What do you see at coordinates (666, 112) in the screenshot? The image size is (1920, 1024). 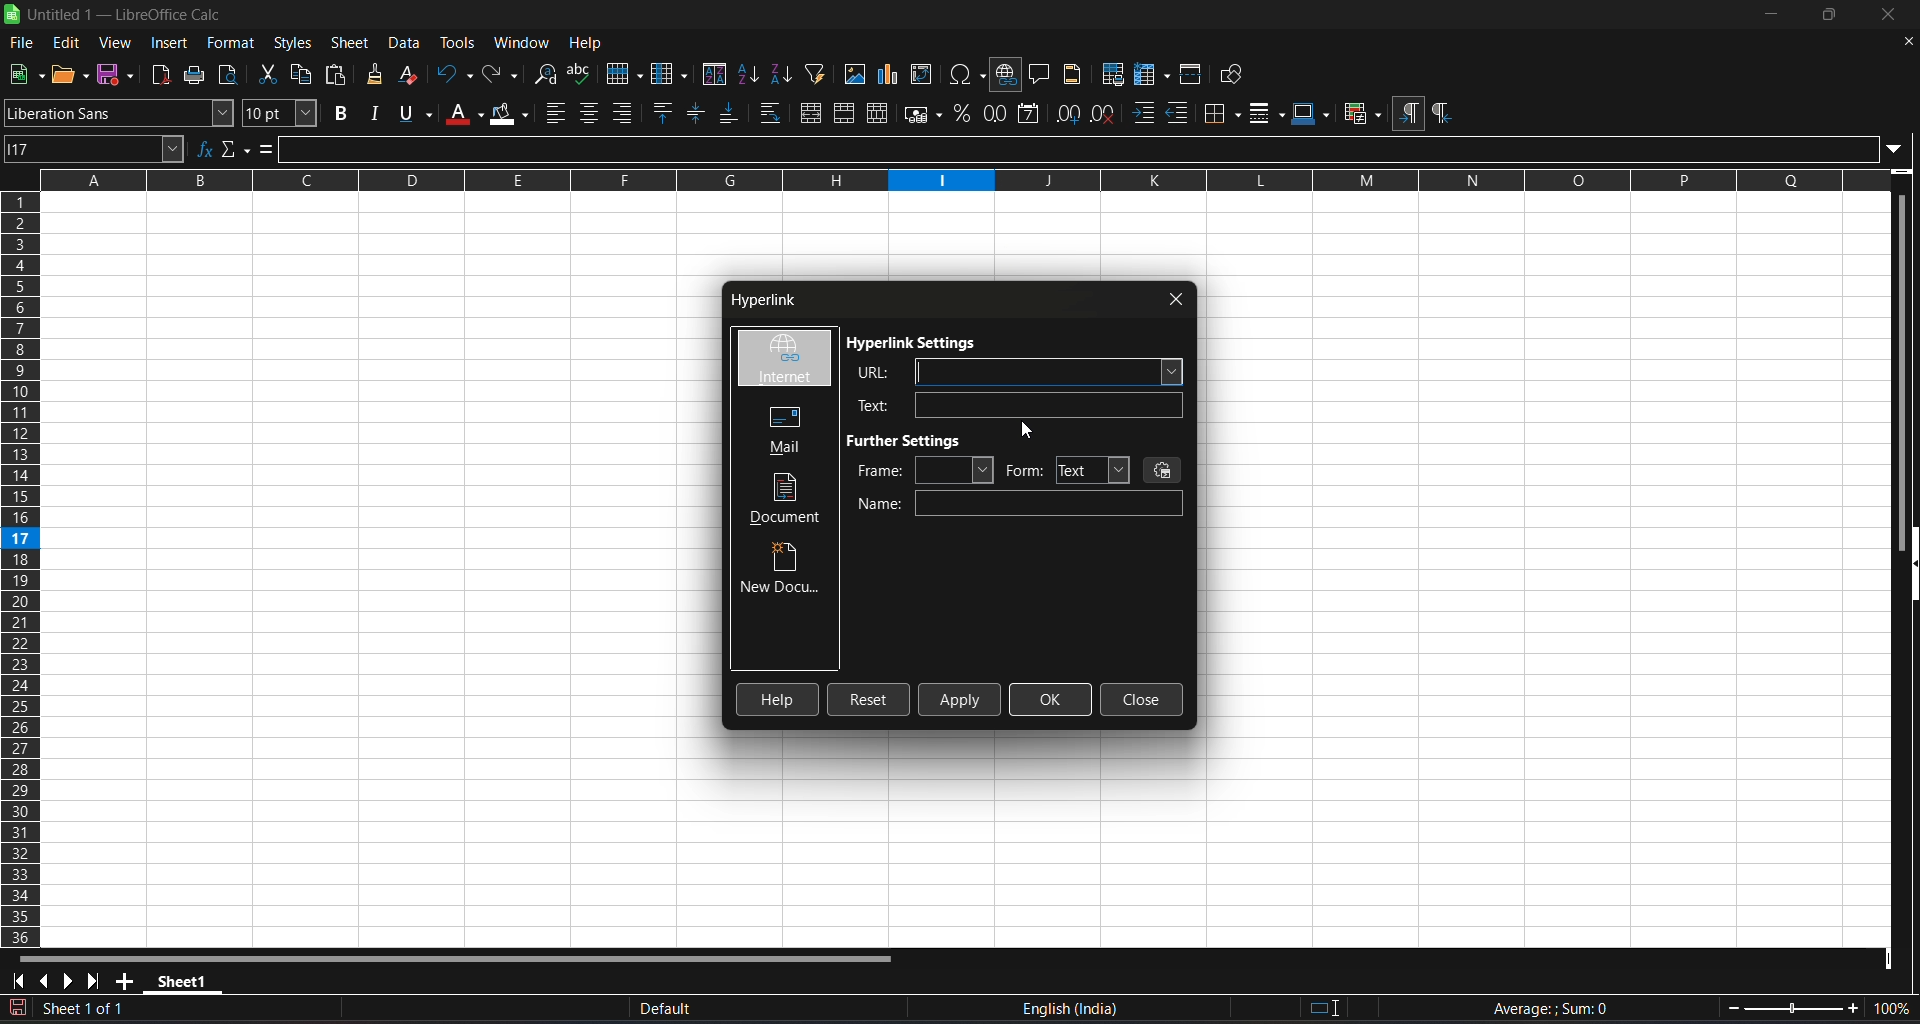 I see `align top` at bounding box center [666, 112].